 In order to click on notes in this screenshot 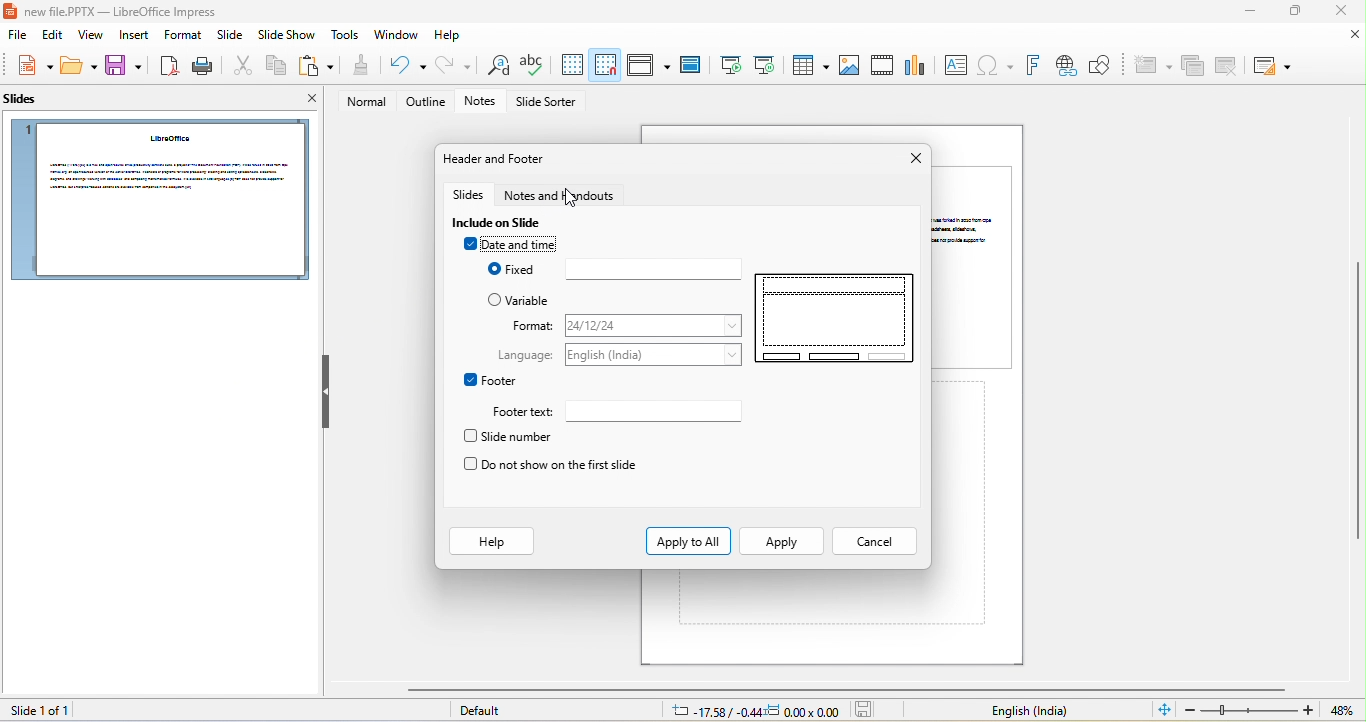, I will do `click(484, 102)`.